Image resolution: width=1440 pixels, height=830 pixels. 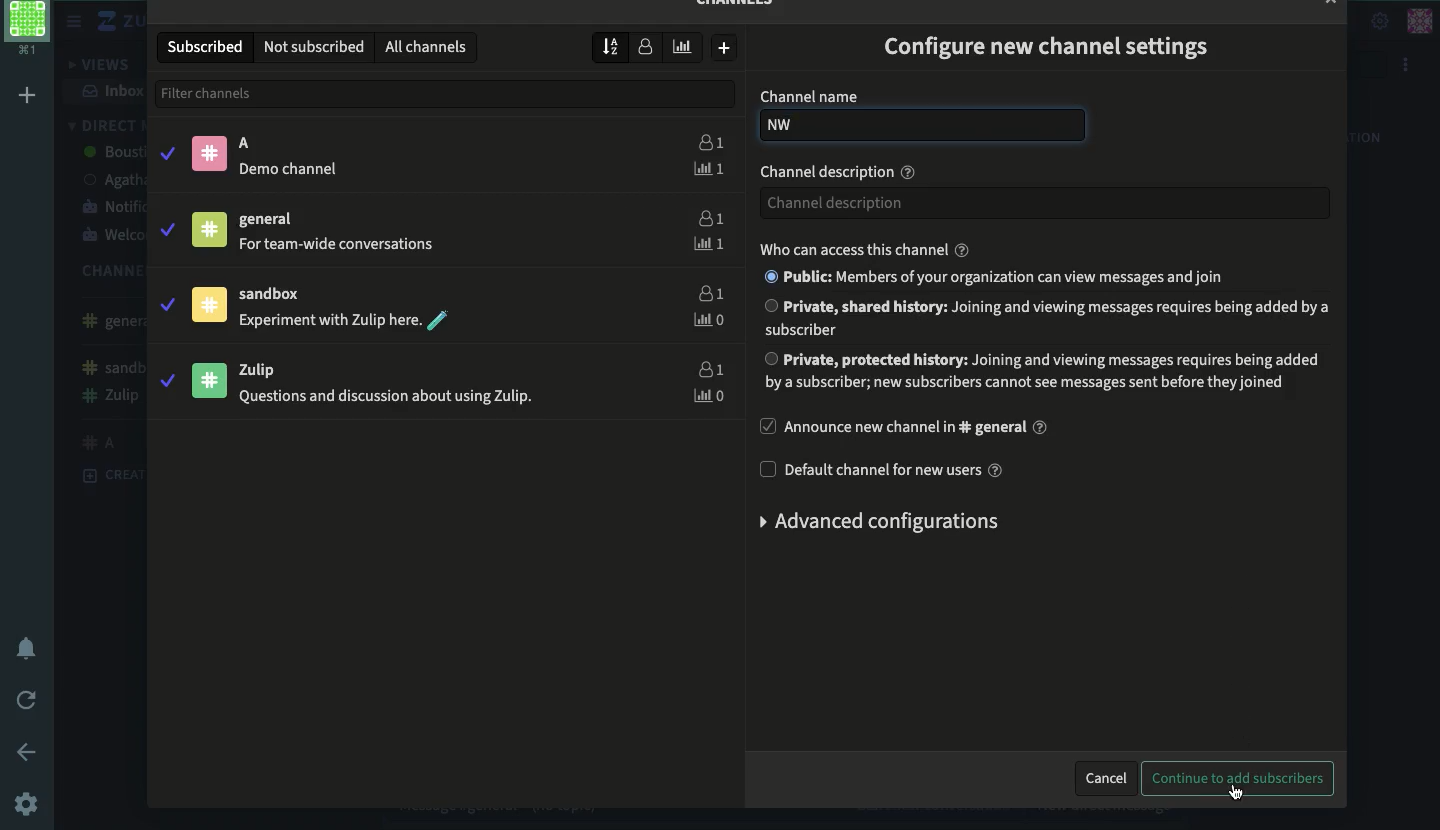 What do you see at coordinates (1048, 320) in the screenshot?
I see ` Private, shared history: Joining and viewing messages requires being added by a subscriber` at bounding box center [1048, 320].